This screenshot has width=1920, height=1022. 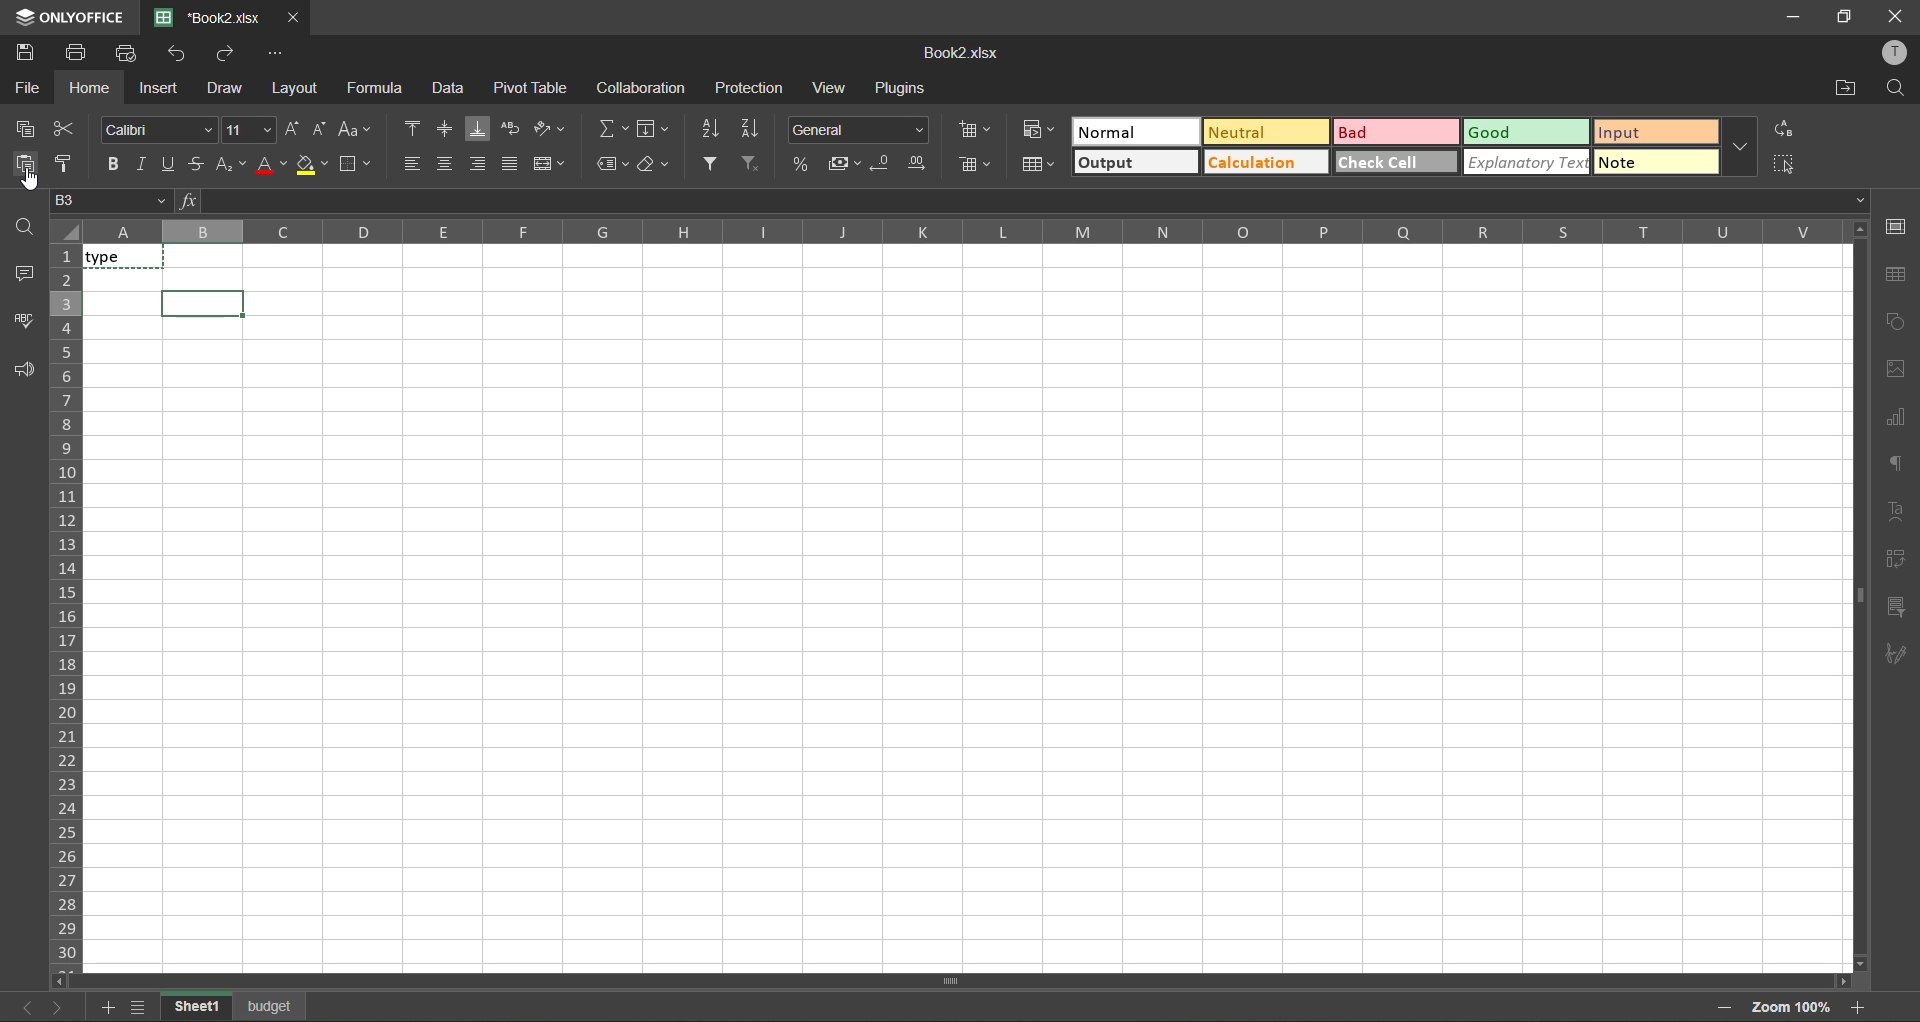 I want to click on paragraph, so click(x=1895, y=462).